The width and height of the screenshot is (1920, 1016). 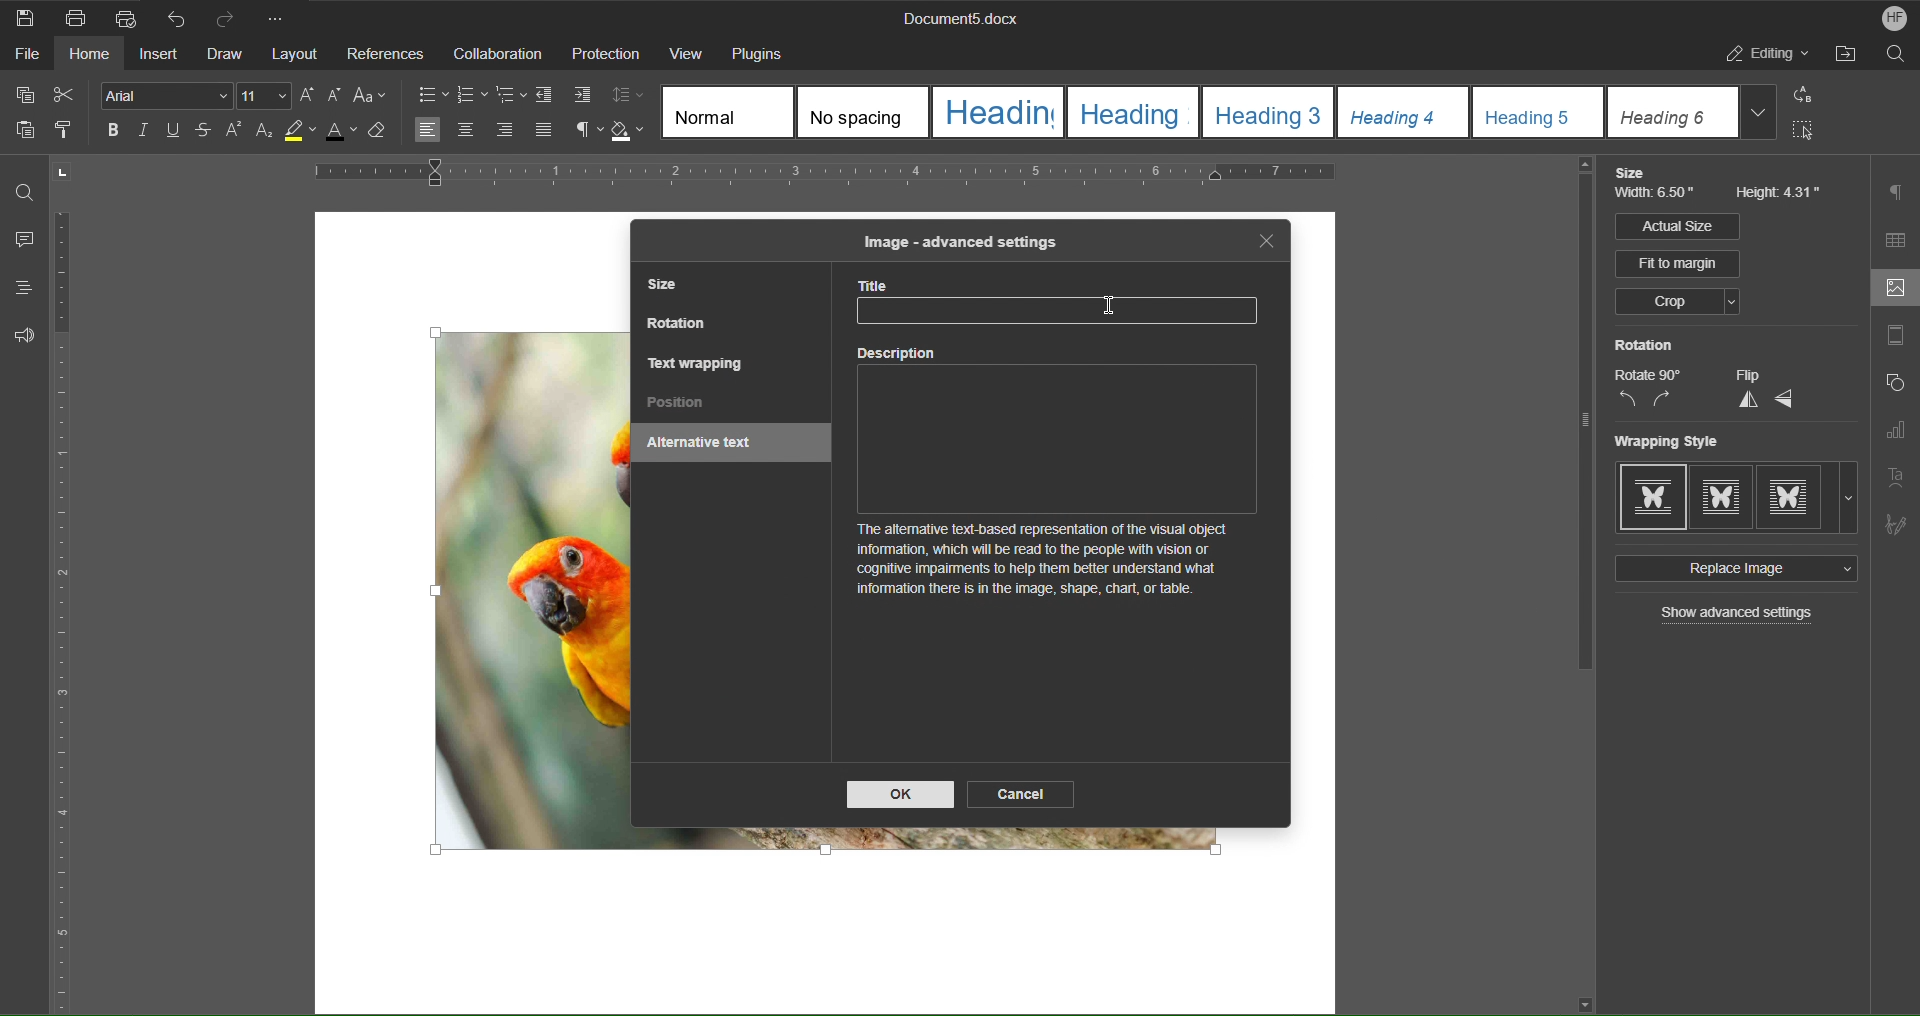 What do you see at coordinates (1676, 303) in the screenshot?
I see `Crop` at bounding box center [1676, 303].